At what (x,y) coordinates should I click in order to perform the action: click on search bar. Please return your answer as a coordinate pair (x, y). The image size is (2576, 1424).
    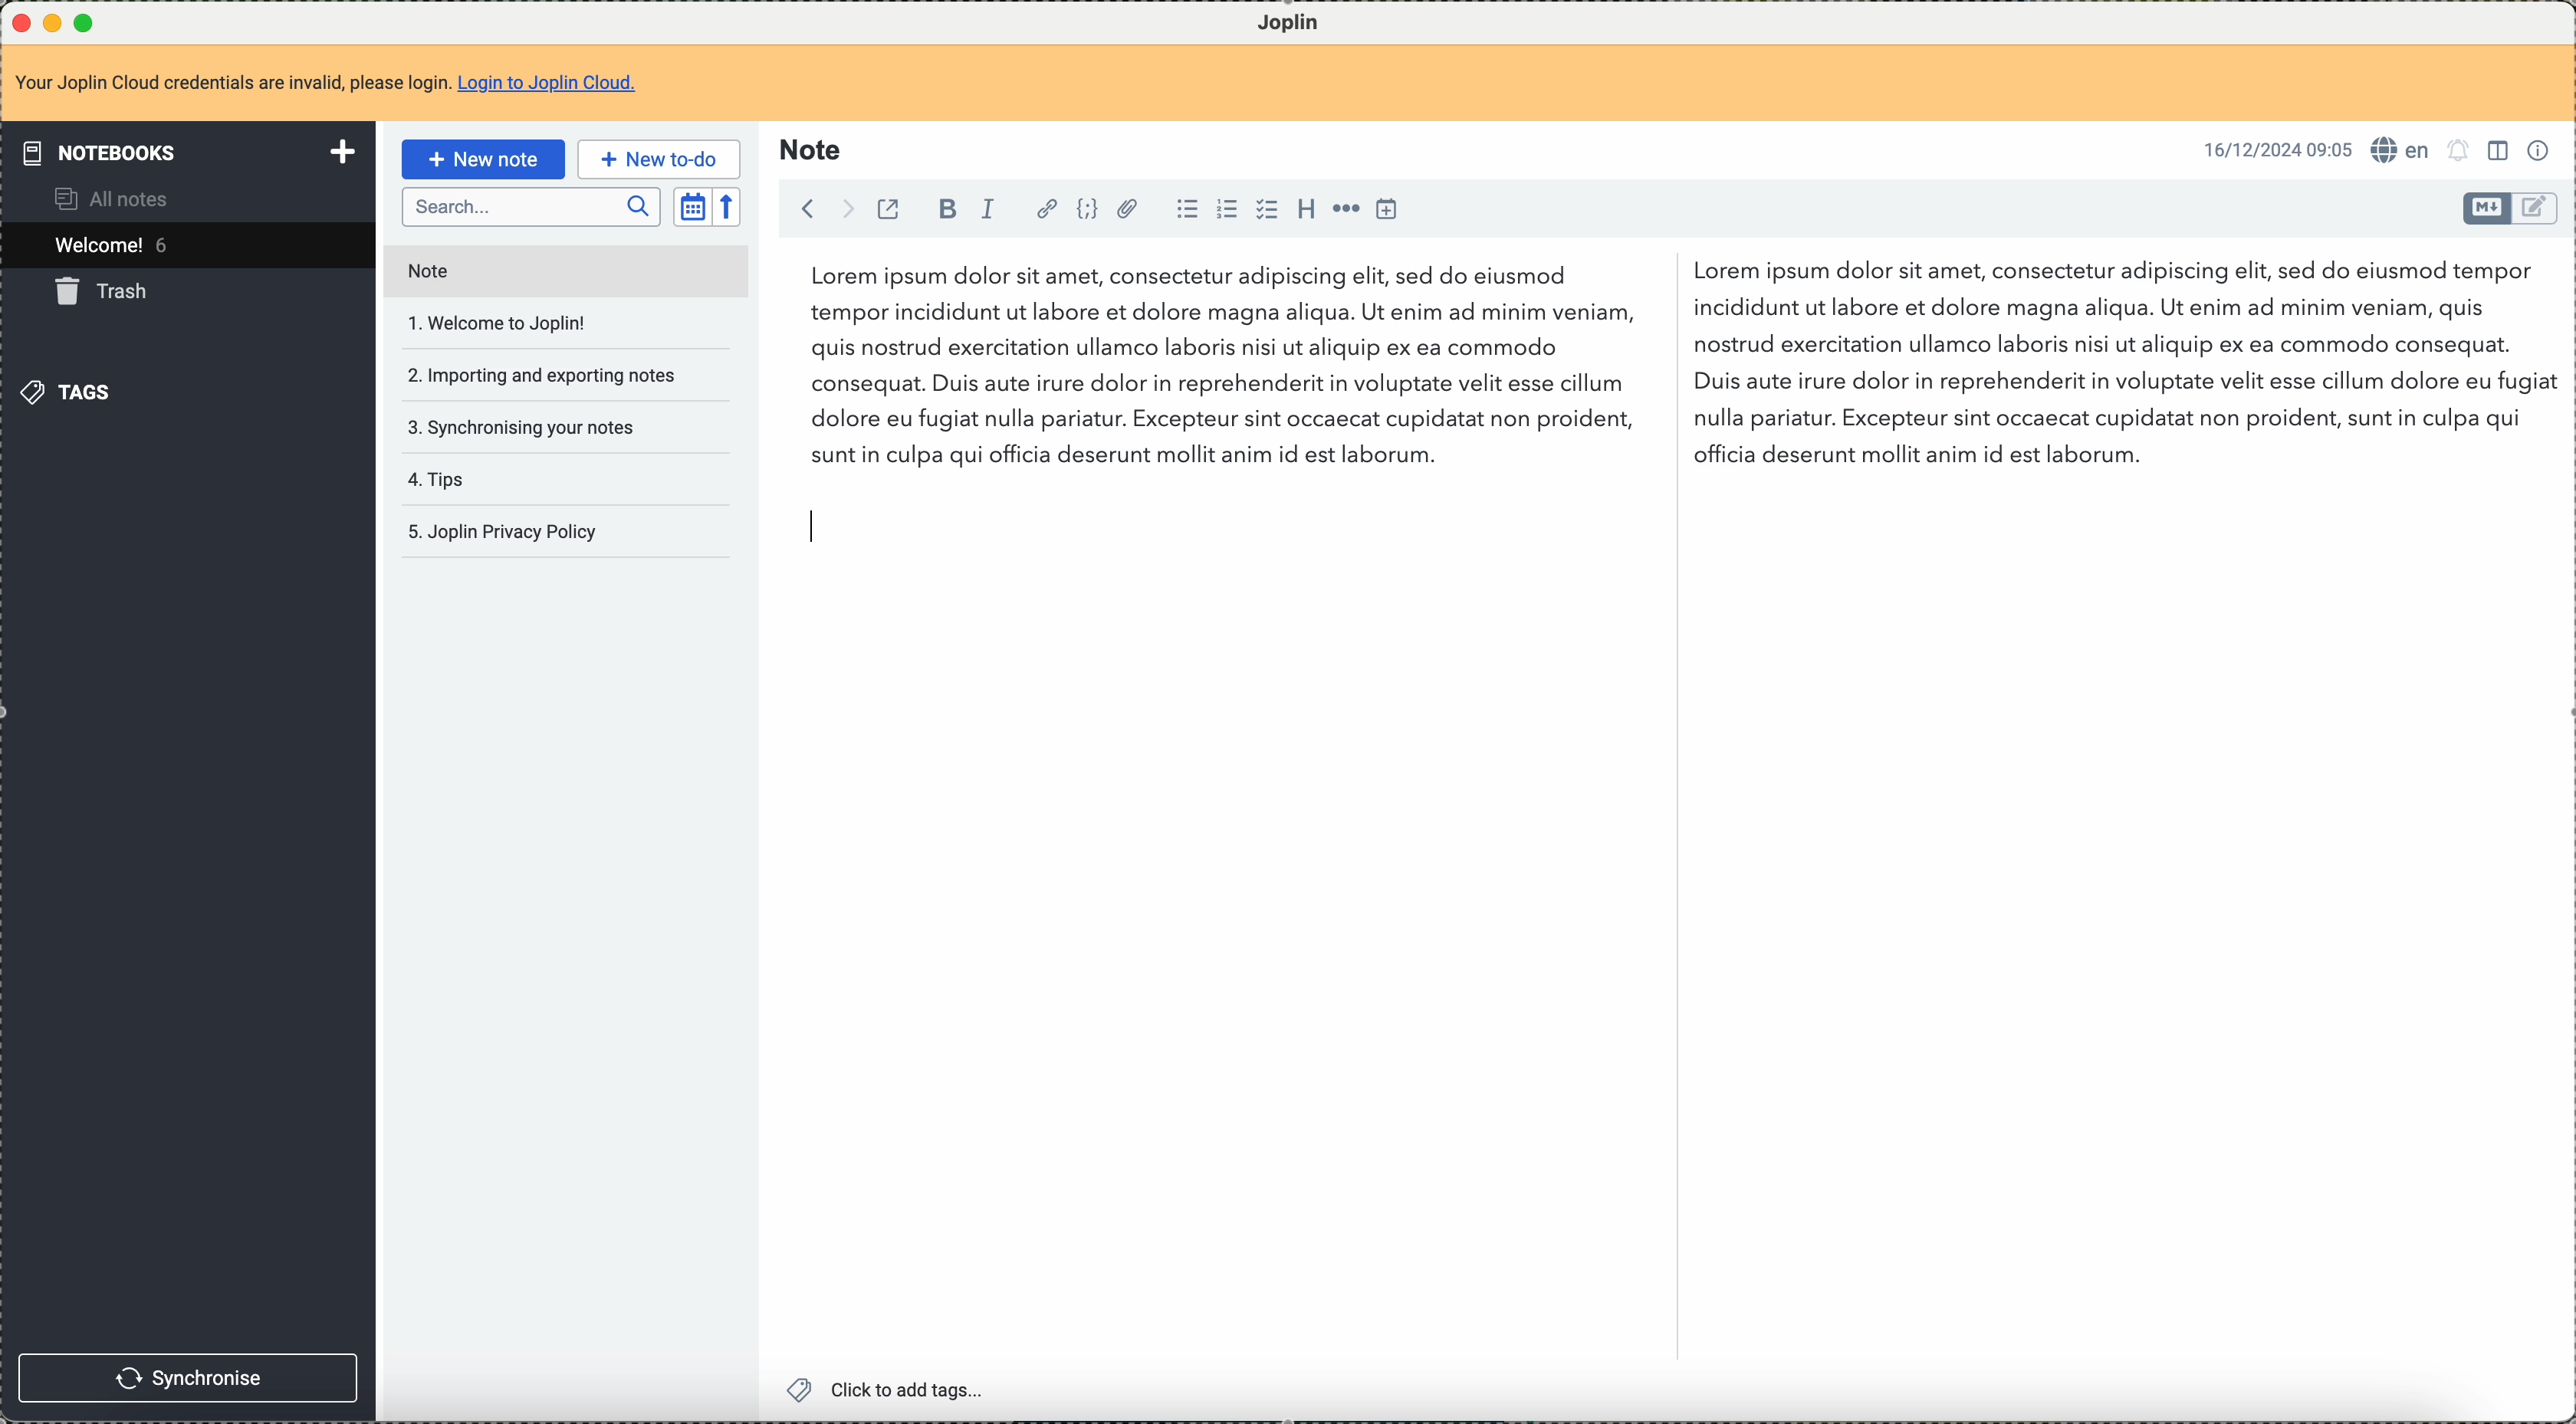
    Looking at the image, I should click on (530, 207).